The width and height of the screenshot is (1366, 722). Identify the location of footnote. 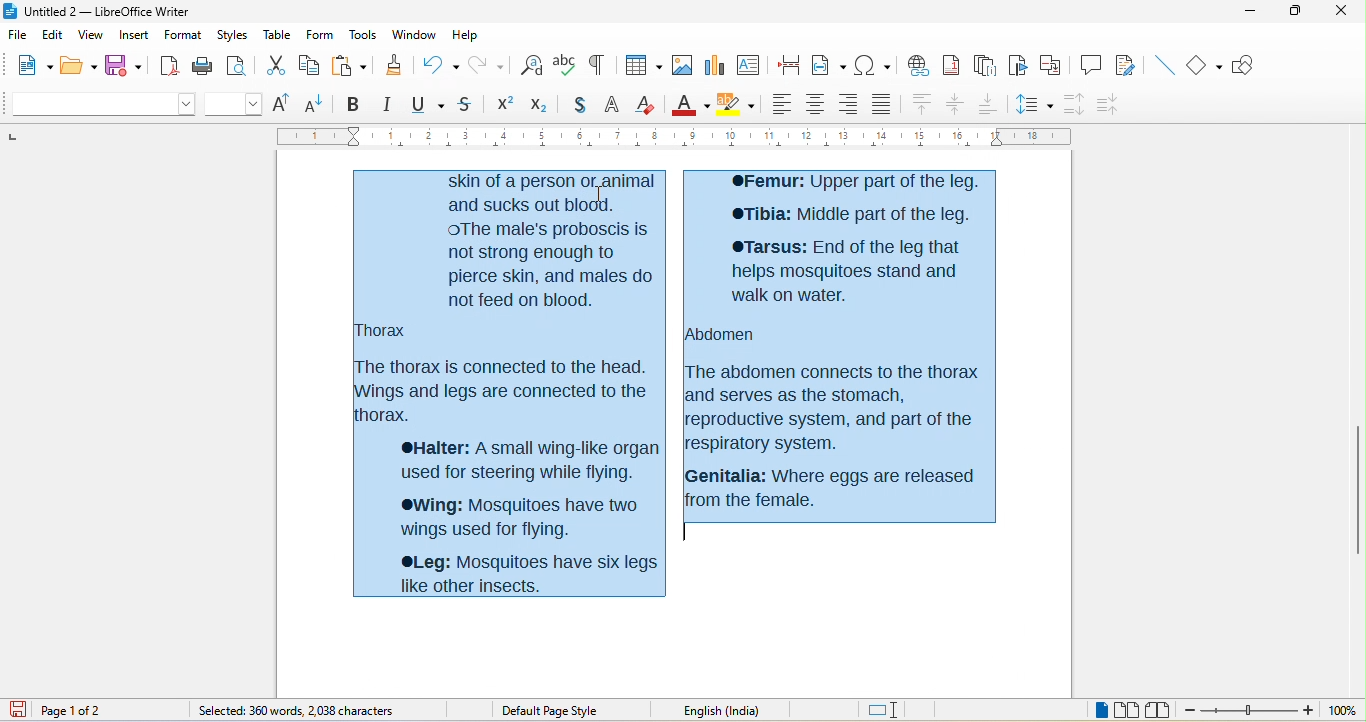
(954, 67).